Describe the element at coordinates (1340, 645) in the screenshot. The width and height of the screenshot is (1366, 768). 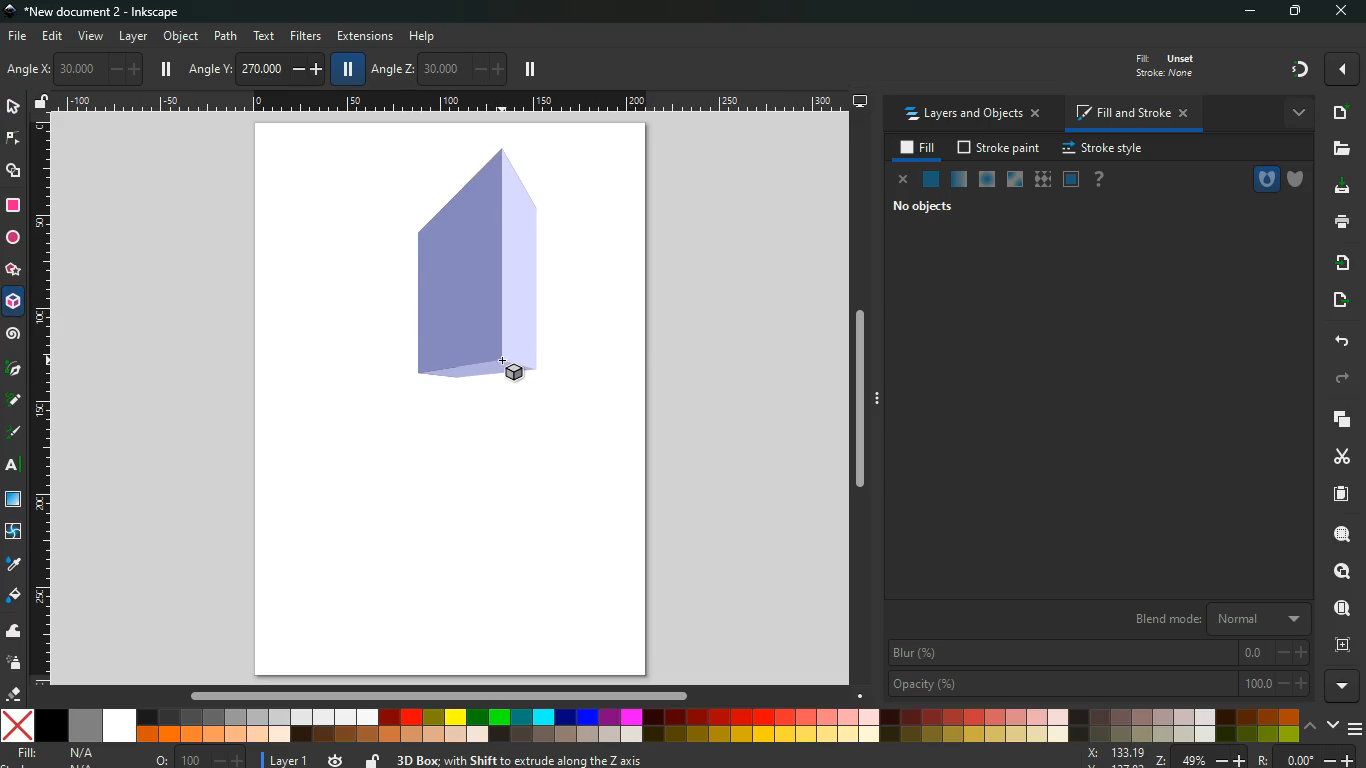
I see `frame` at that location.